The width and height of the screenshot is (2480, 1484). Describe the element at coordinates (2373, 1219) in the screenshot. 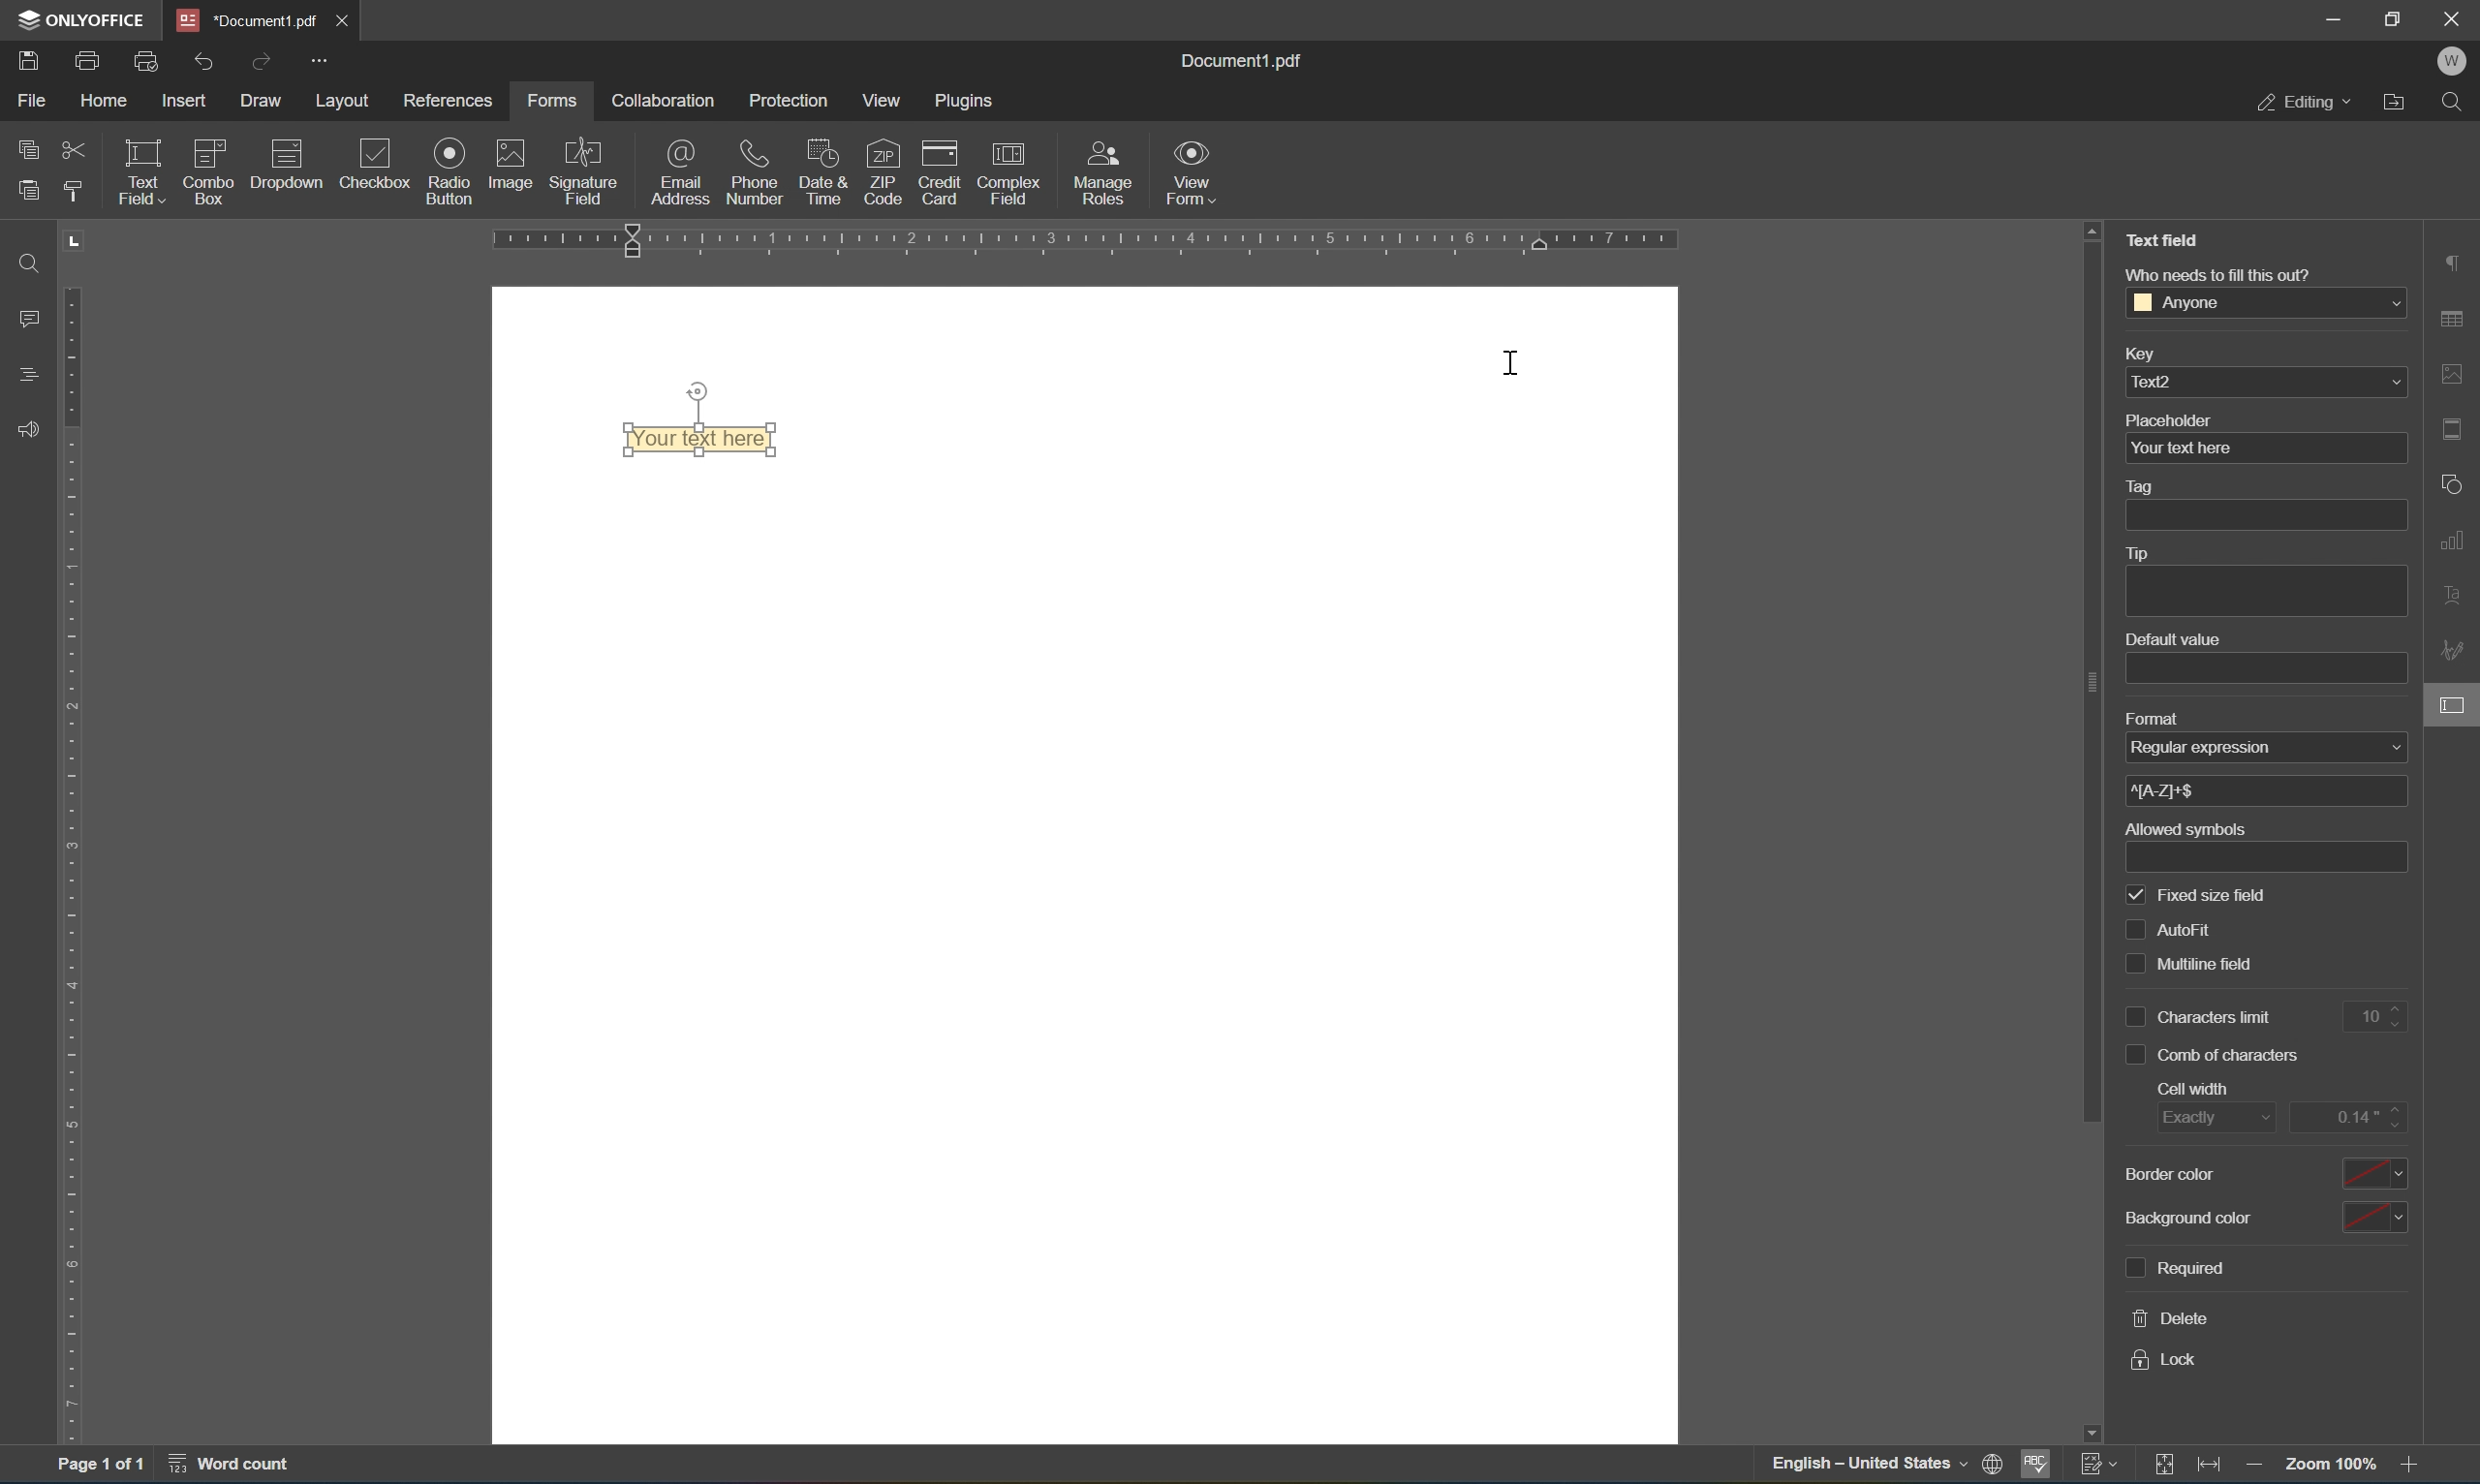

I see `color` at that location.